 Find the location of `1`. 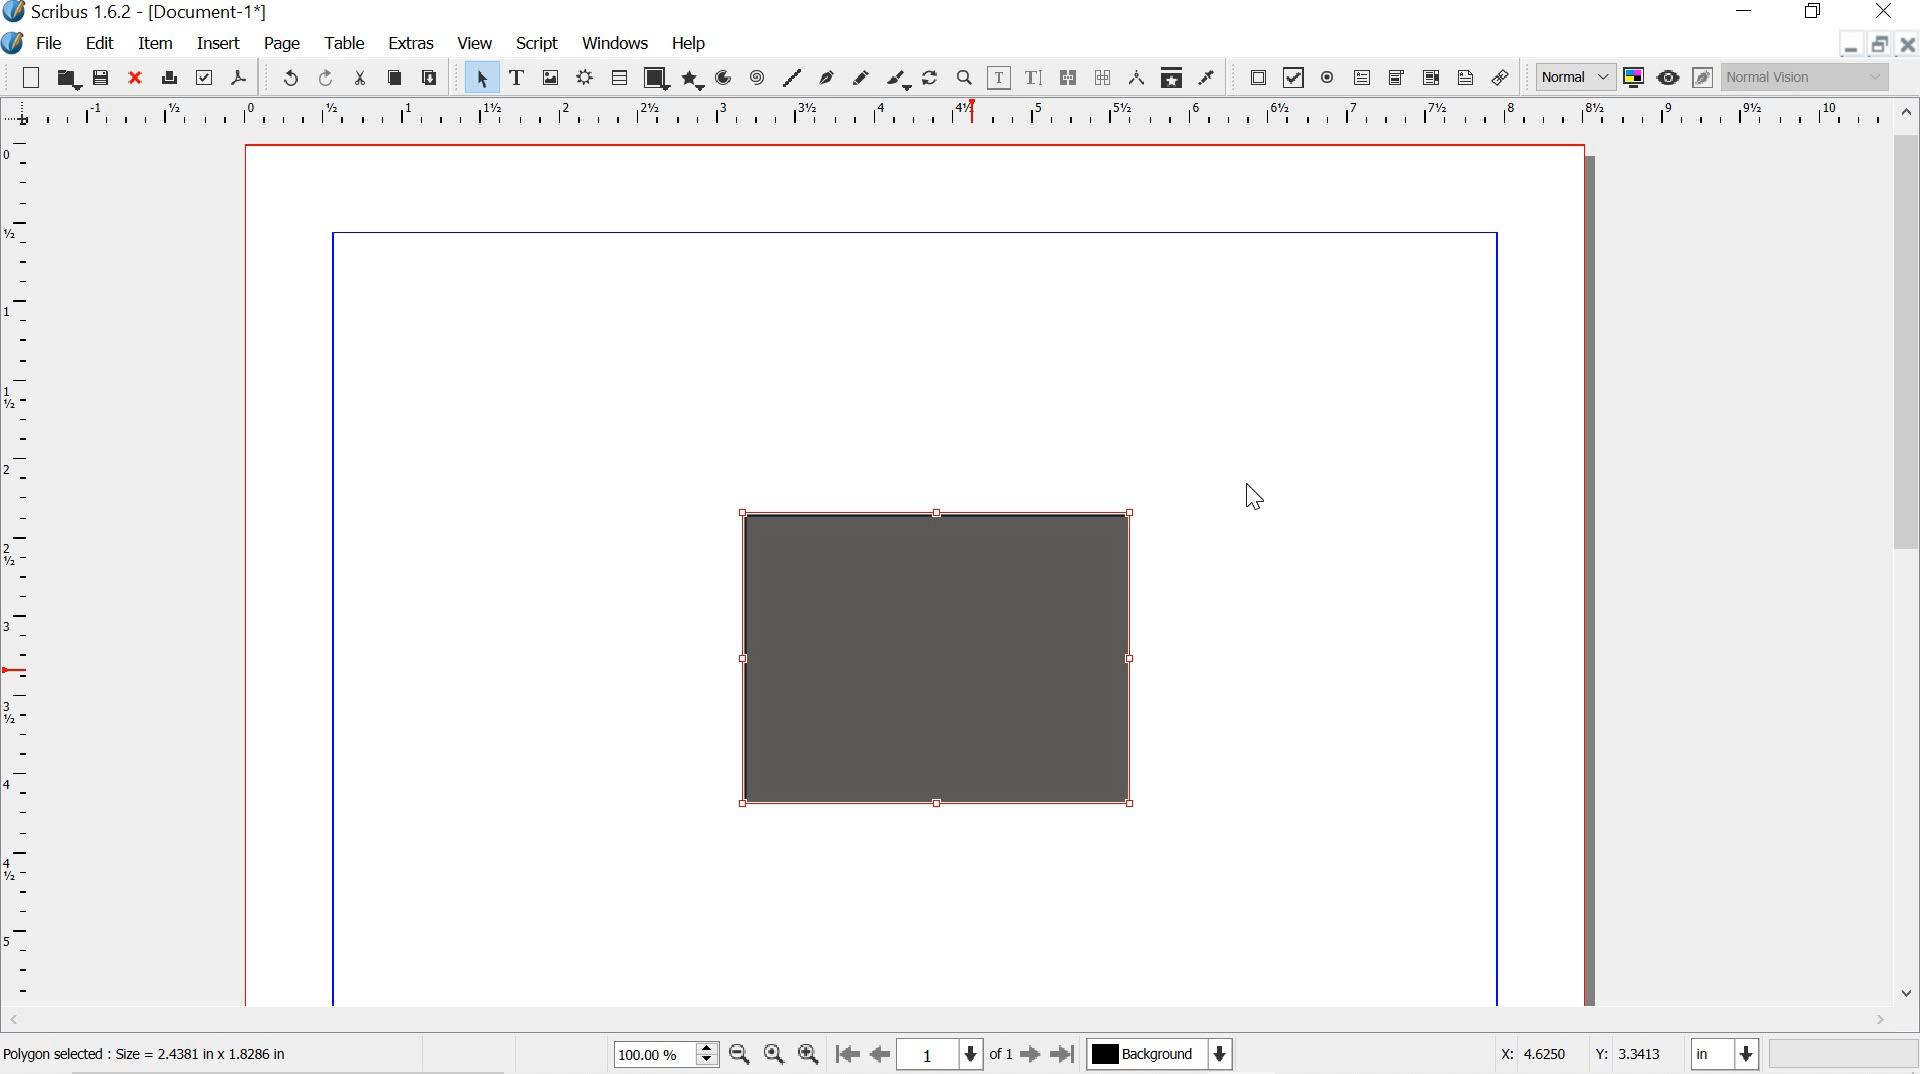

1 is located at coordinates (939, 1055).